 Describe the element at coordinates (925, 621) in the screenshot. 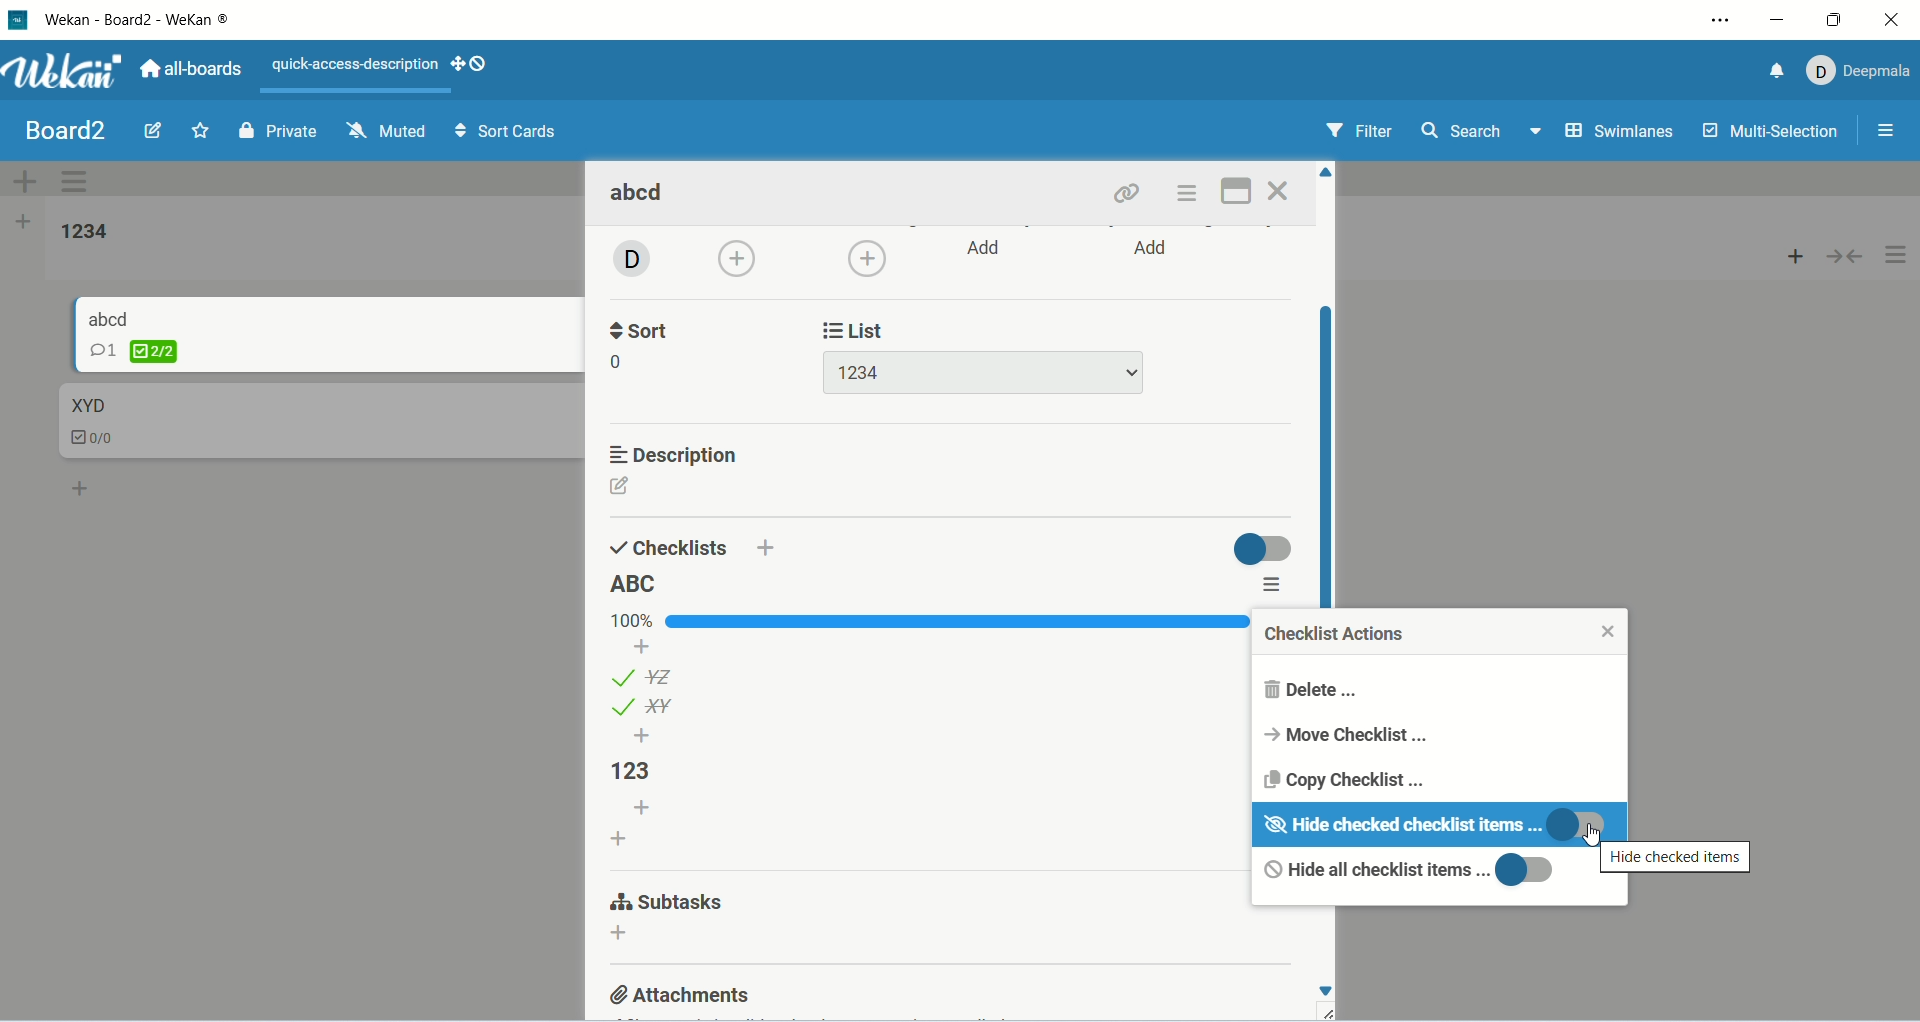

I see `progress` at that location.